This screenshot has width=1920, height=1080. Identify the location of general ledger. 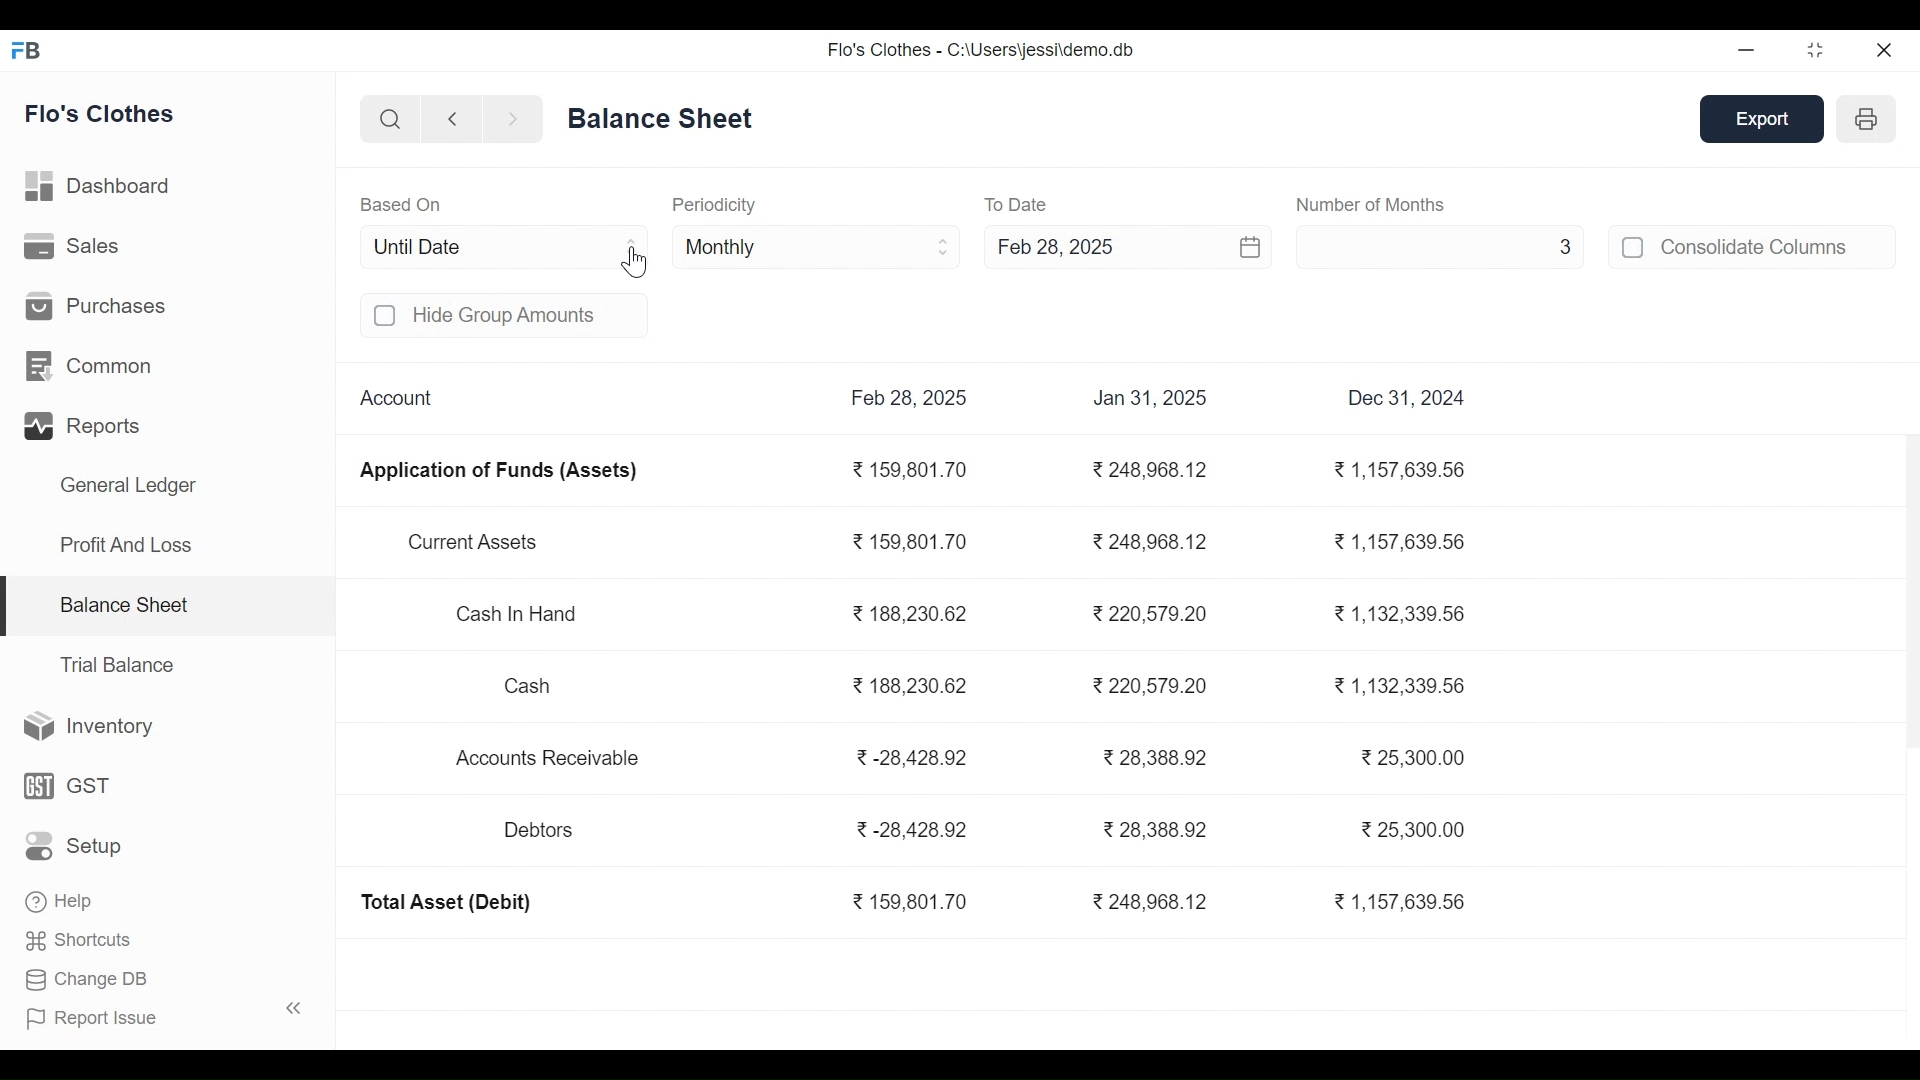
(665, 117).